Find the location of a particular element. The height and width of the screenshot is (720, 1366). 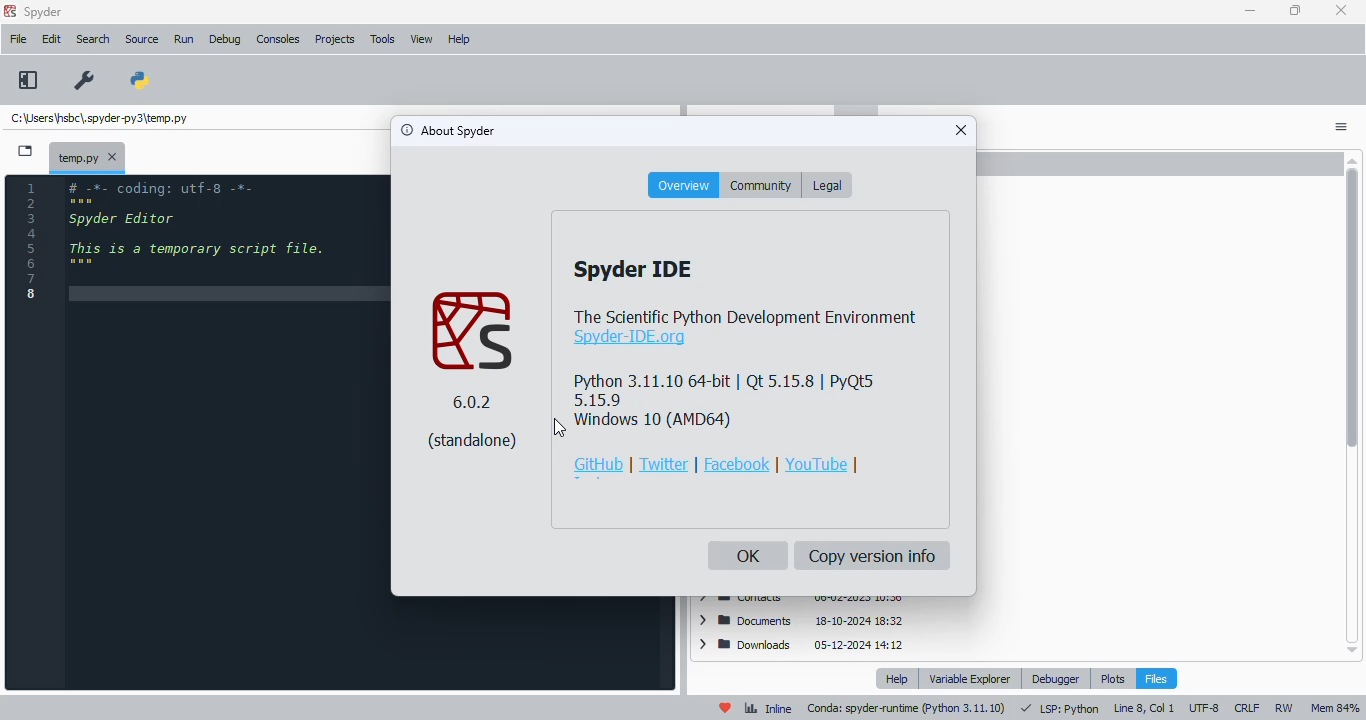

6.0.2 is located at coordinates (473, 402).